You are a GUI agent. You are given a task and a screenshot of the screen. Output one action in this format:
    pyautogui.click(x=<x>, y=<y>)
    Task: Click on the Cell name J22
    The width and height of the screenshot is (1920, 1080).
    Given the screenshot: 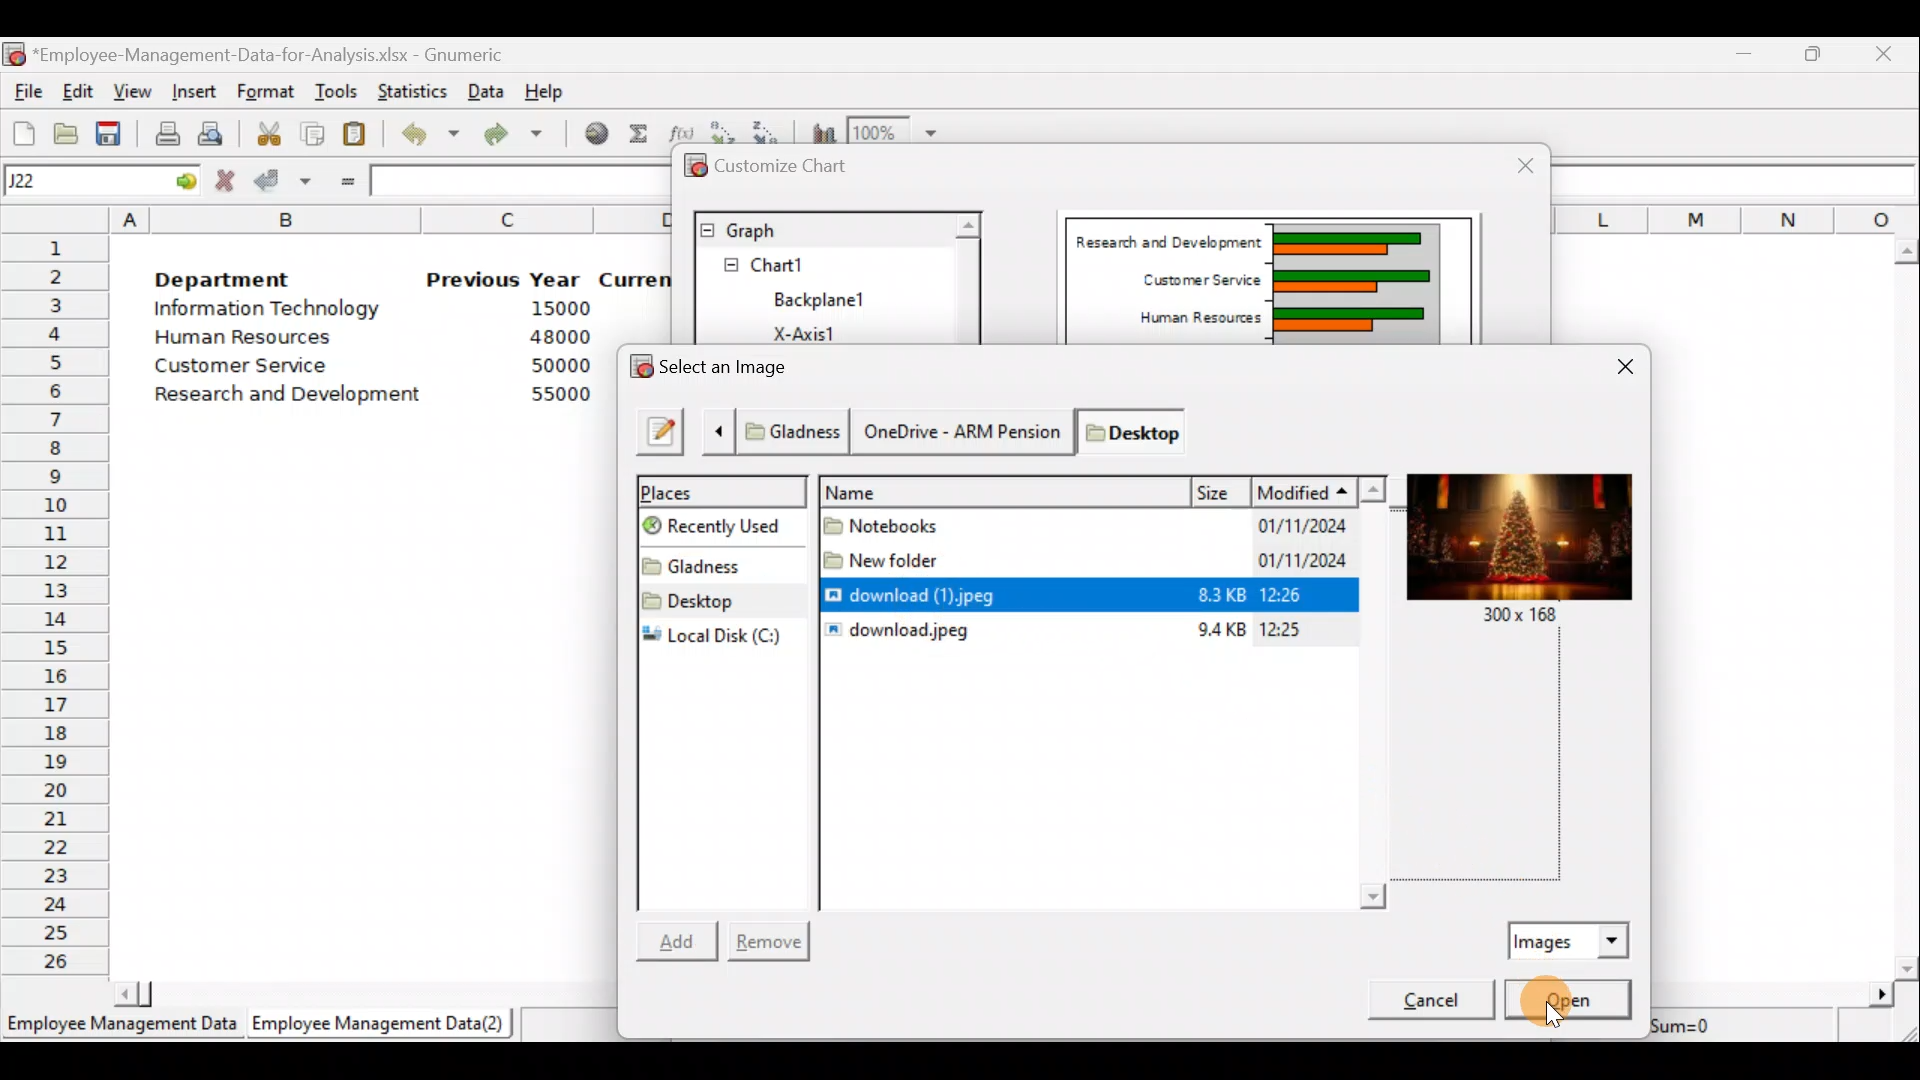 What is the action you would take?
    pyautogui.click(x=76, y=181)
    